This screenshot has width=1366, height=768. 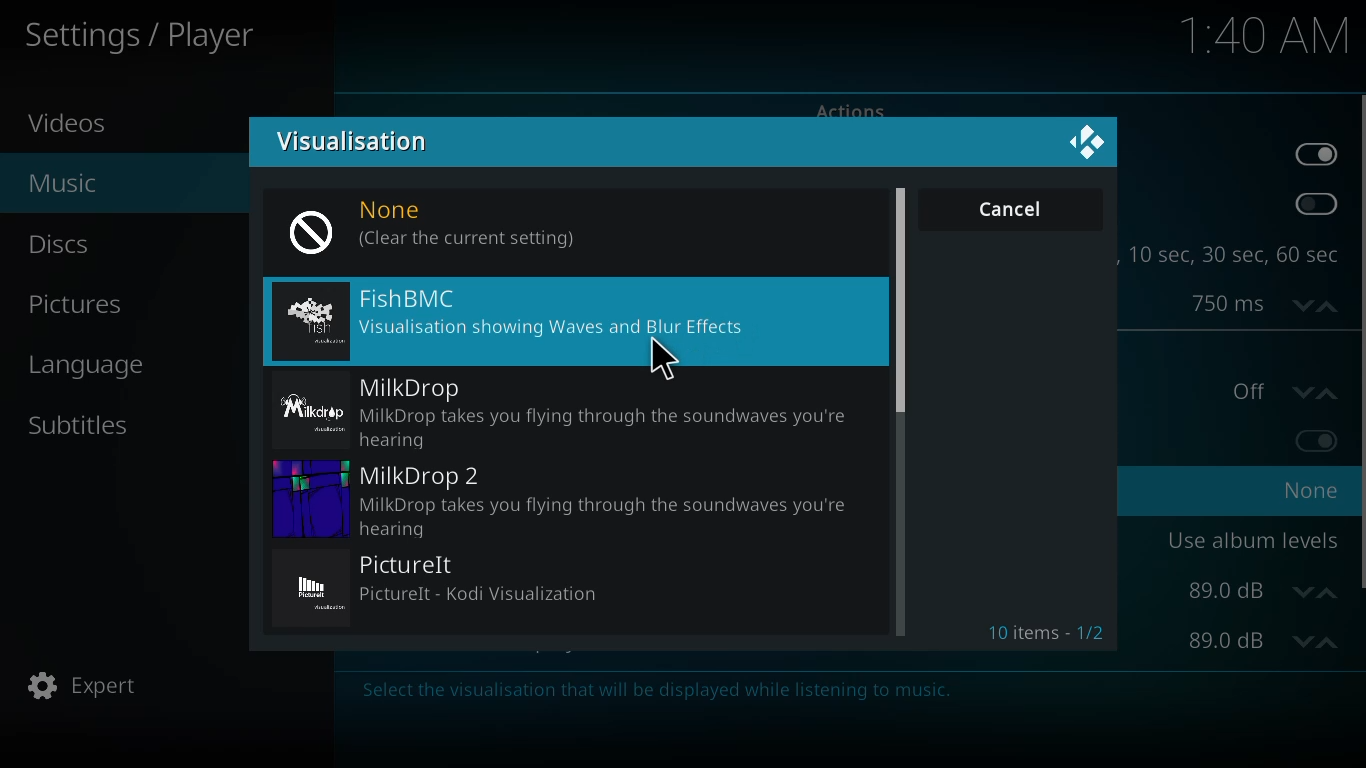 I want to click on milkdrop 2, so click(x=571, y=497).